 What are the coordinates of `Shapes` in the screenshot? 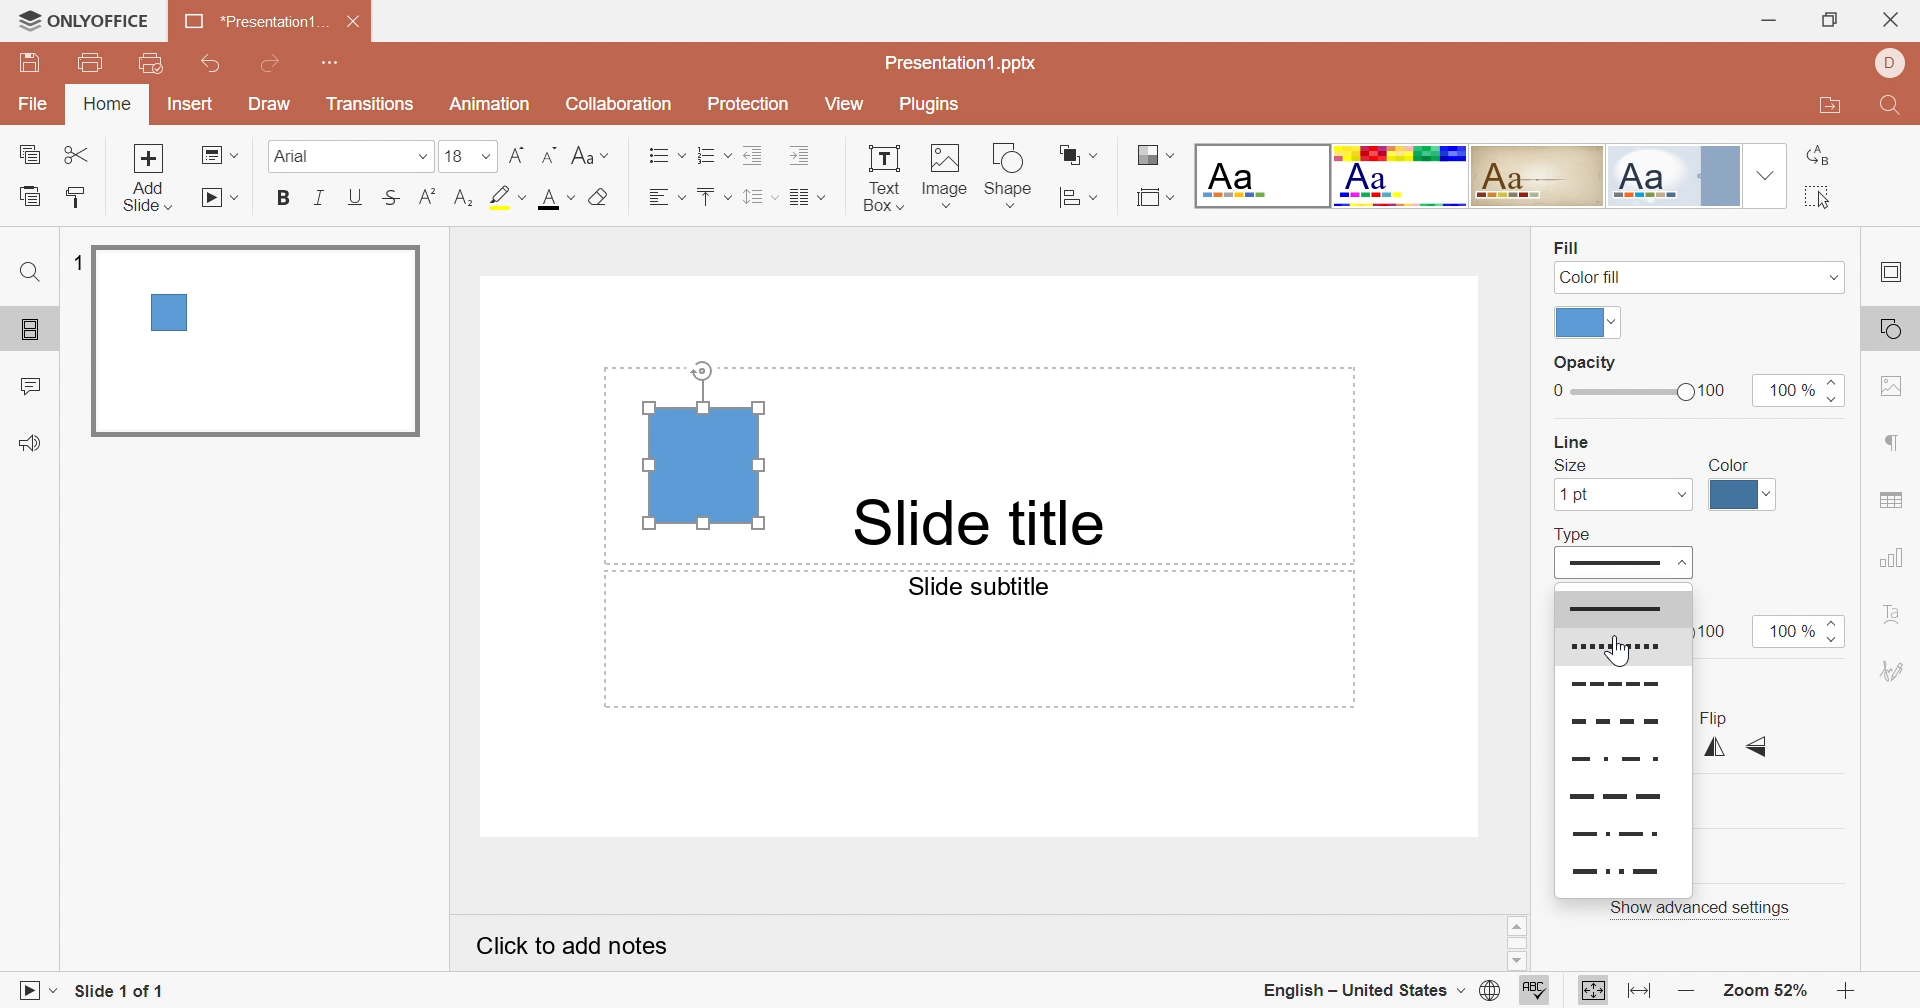 It's located at (1013, 174).